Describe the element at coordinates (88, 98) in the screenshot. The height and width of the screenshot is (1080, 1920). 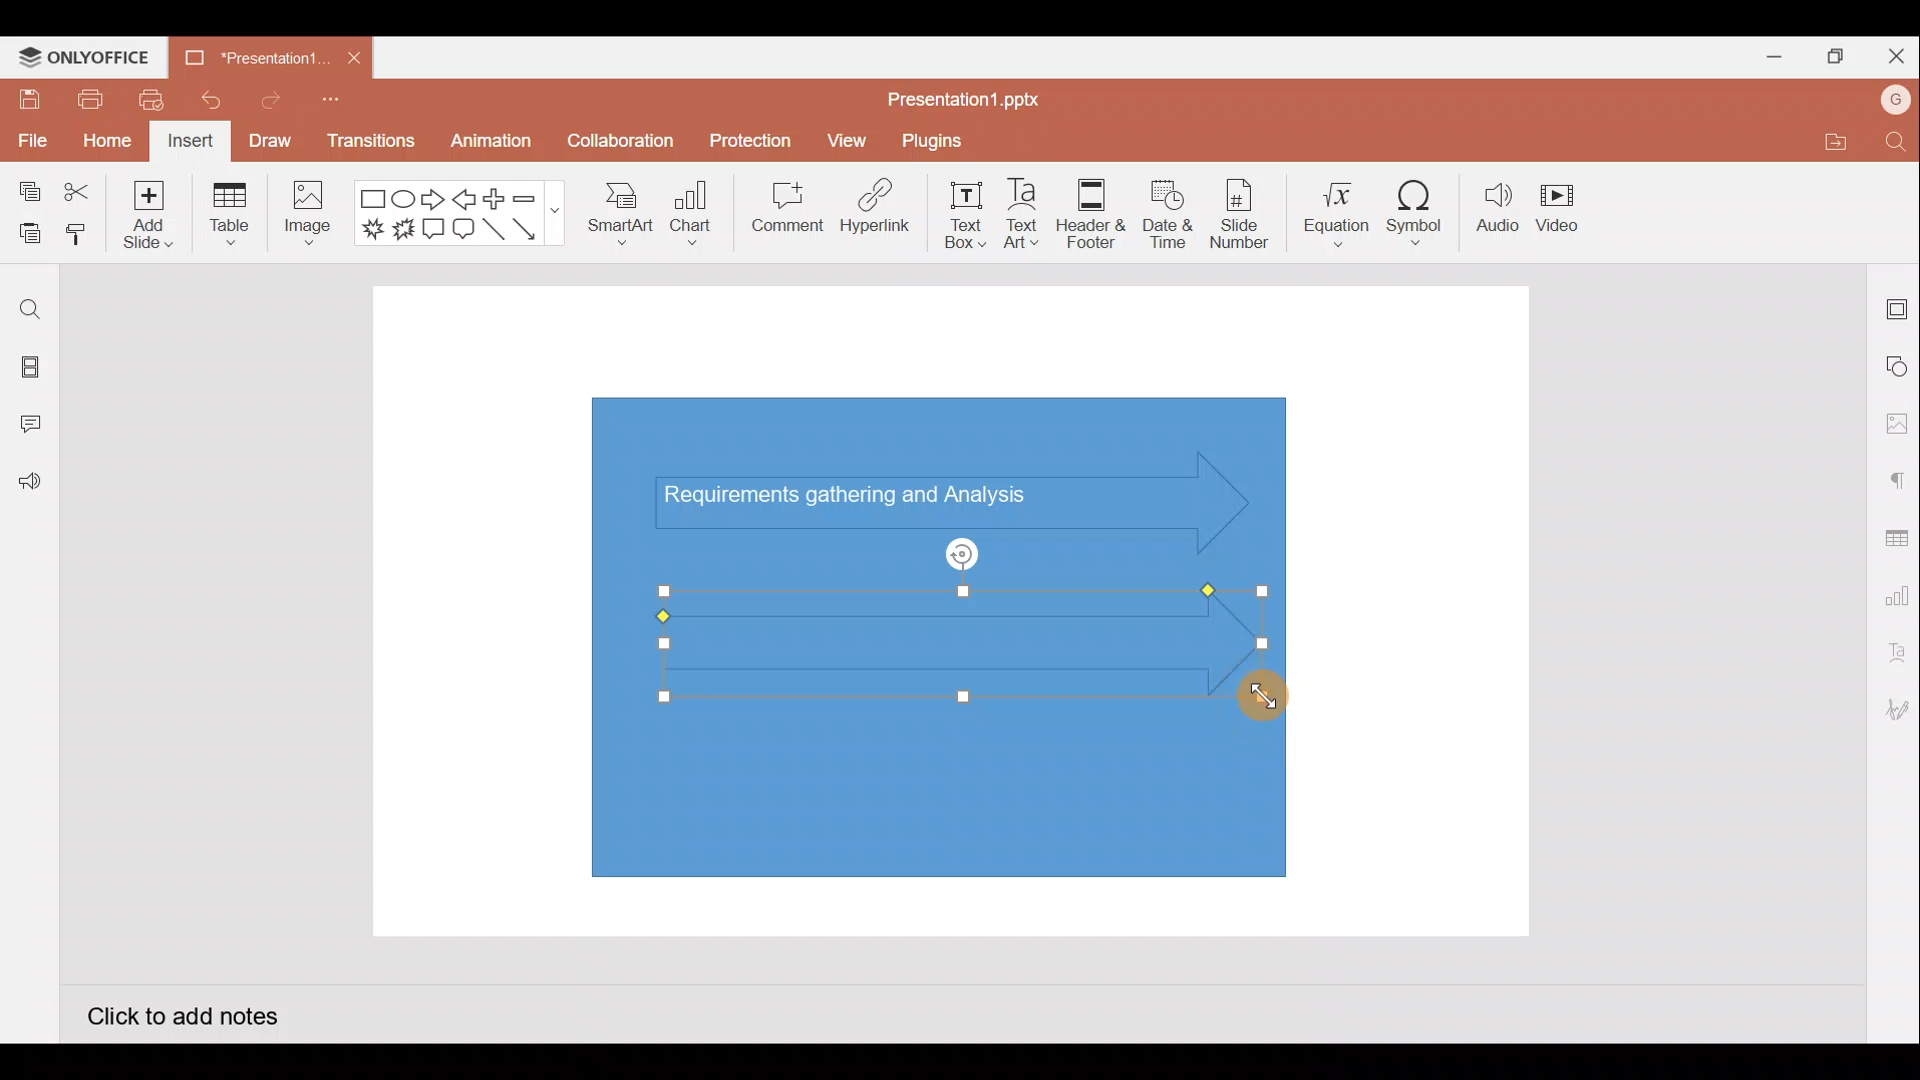
I see `Print file` at that location.